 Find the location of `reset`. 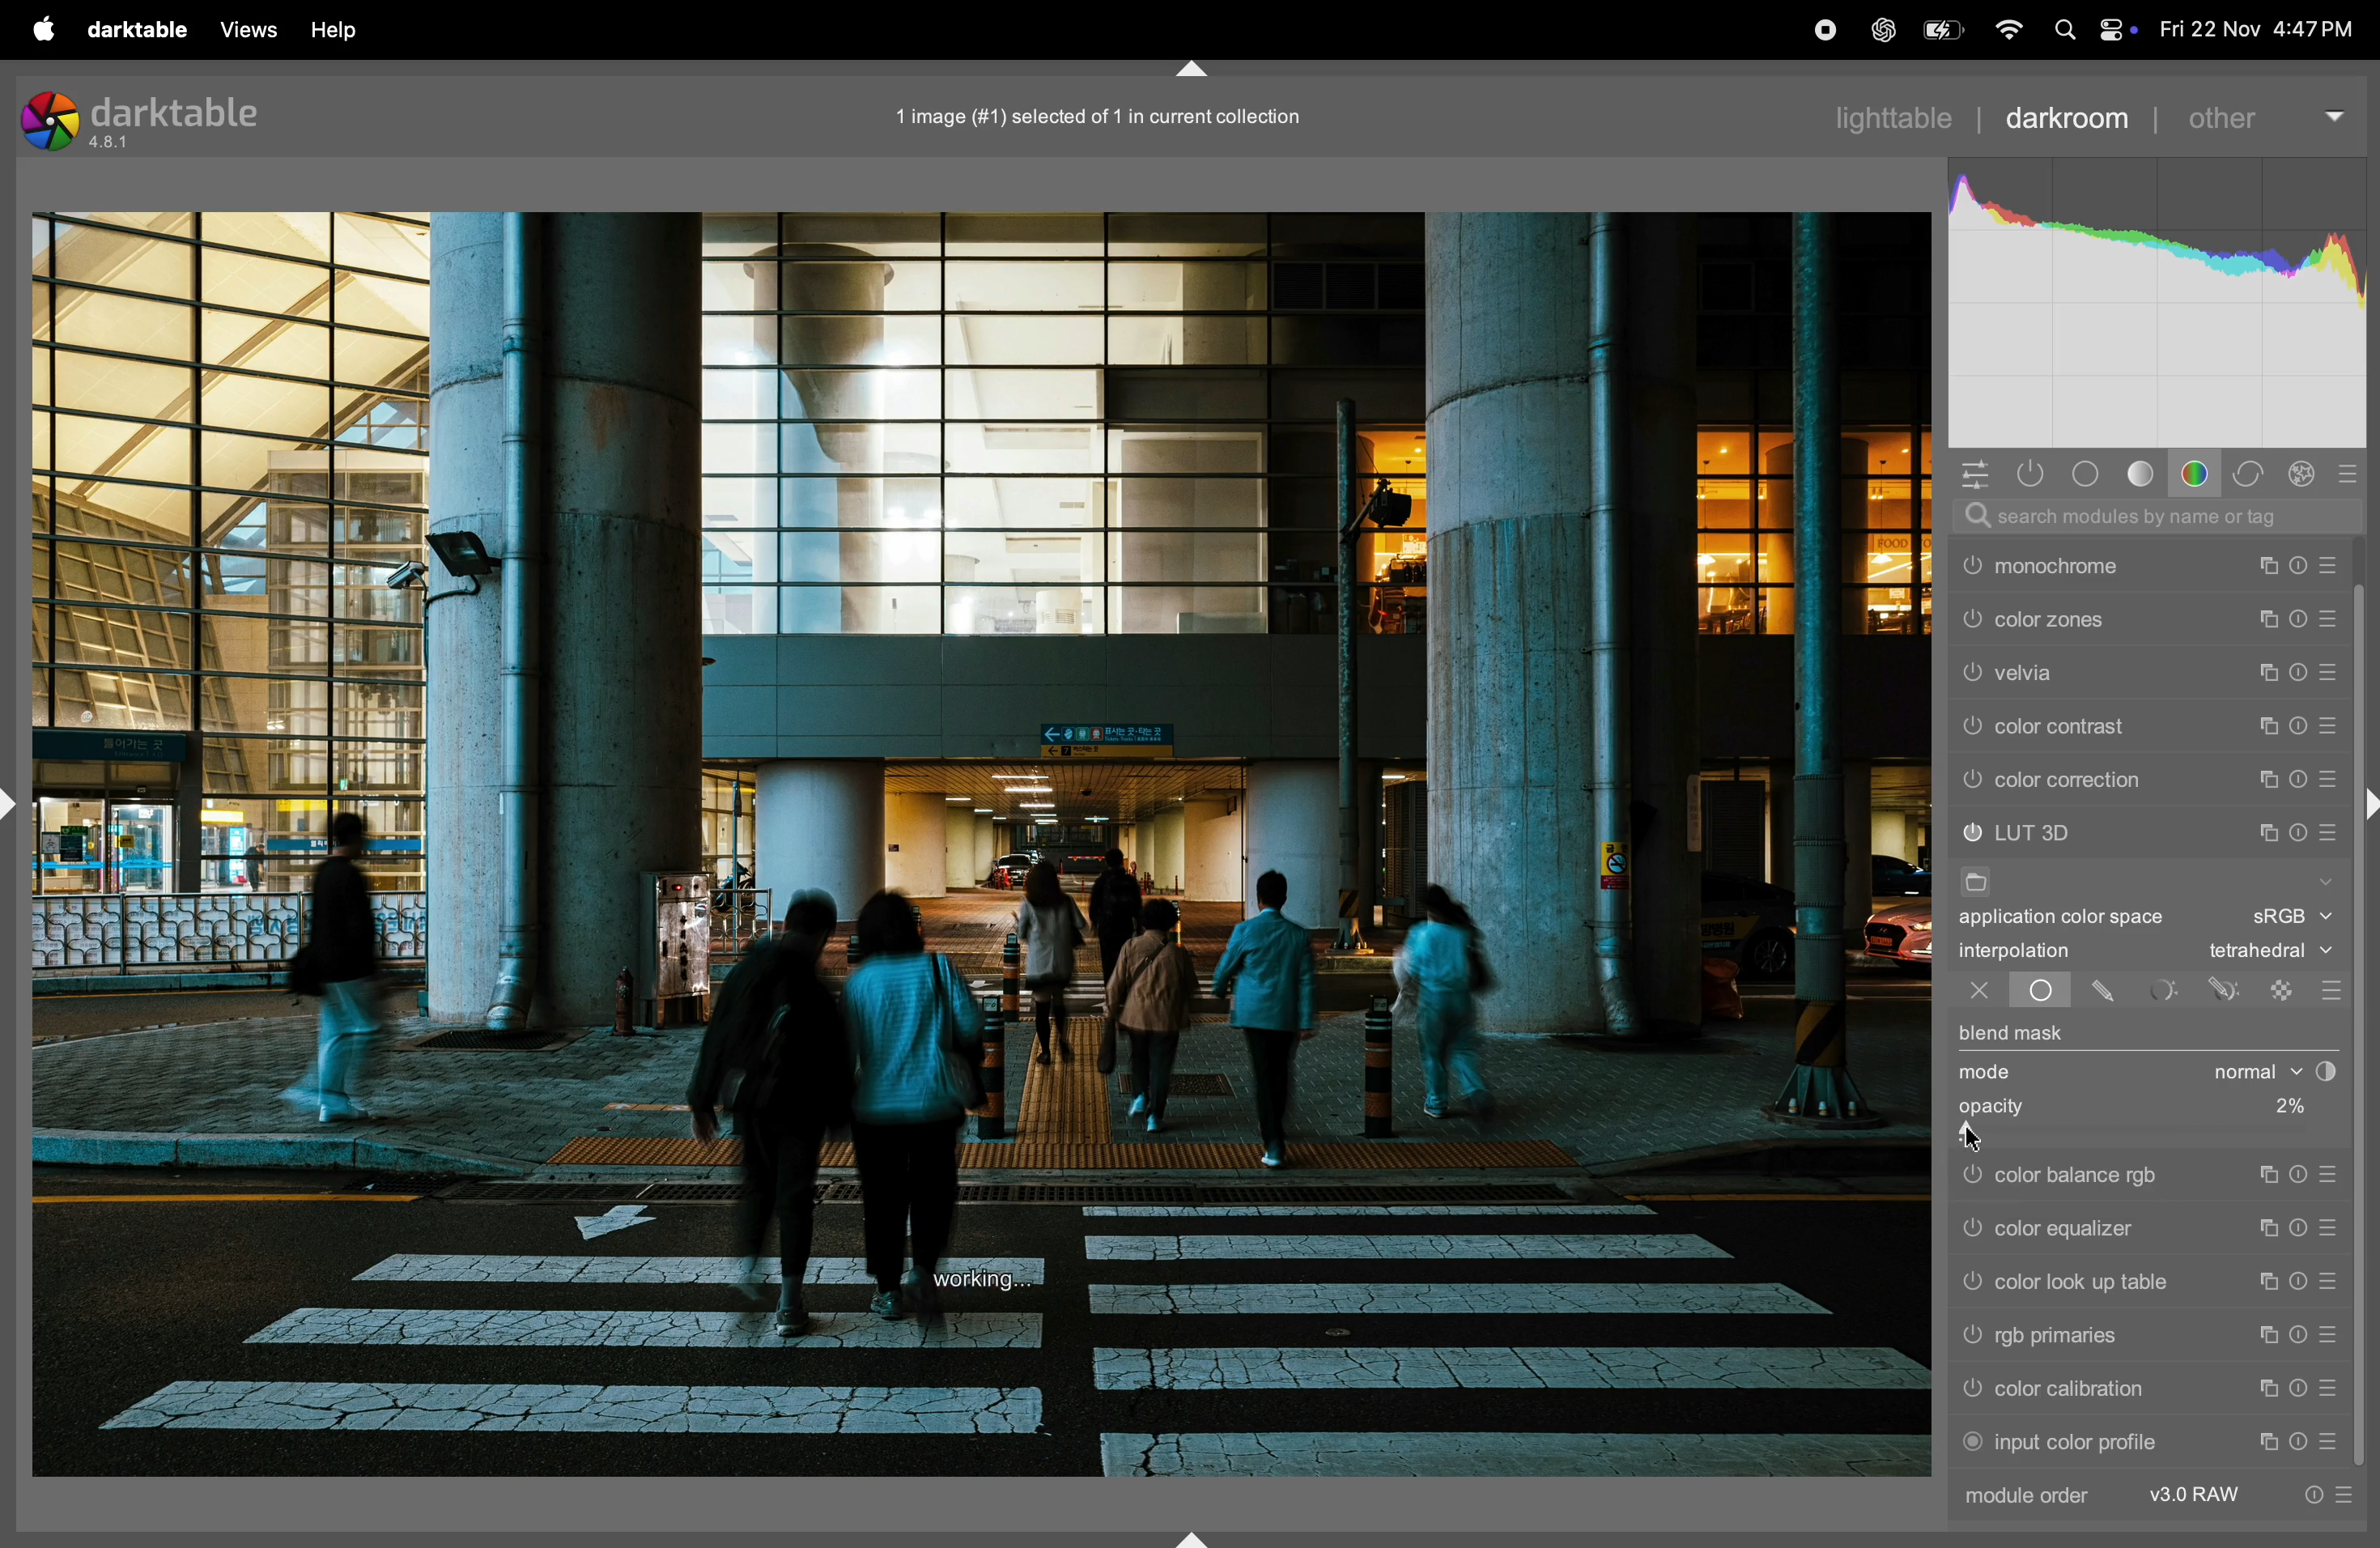

reset is located at coordinates (2300, 1281).